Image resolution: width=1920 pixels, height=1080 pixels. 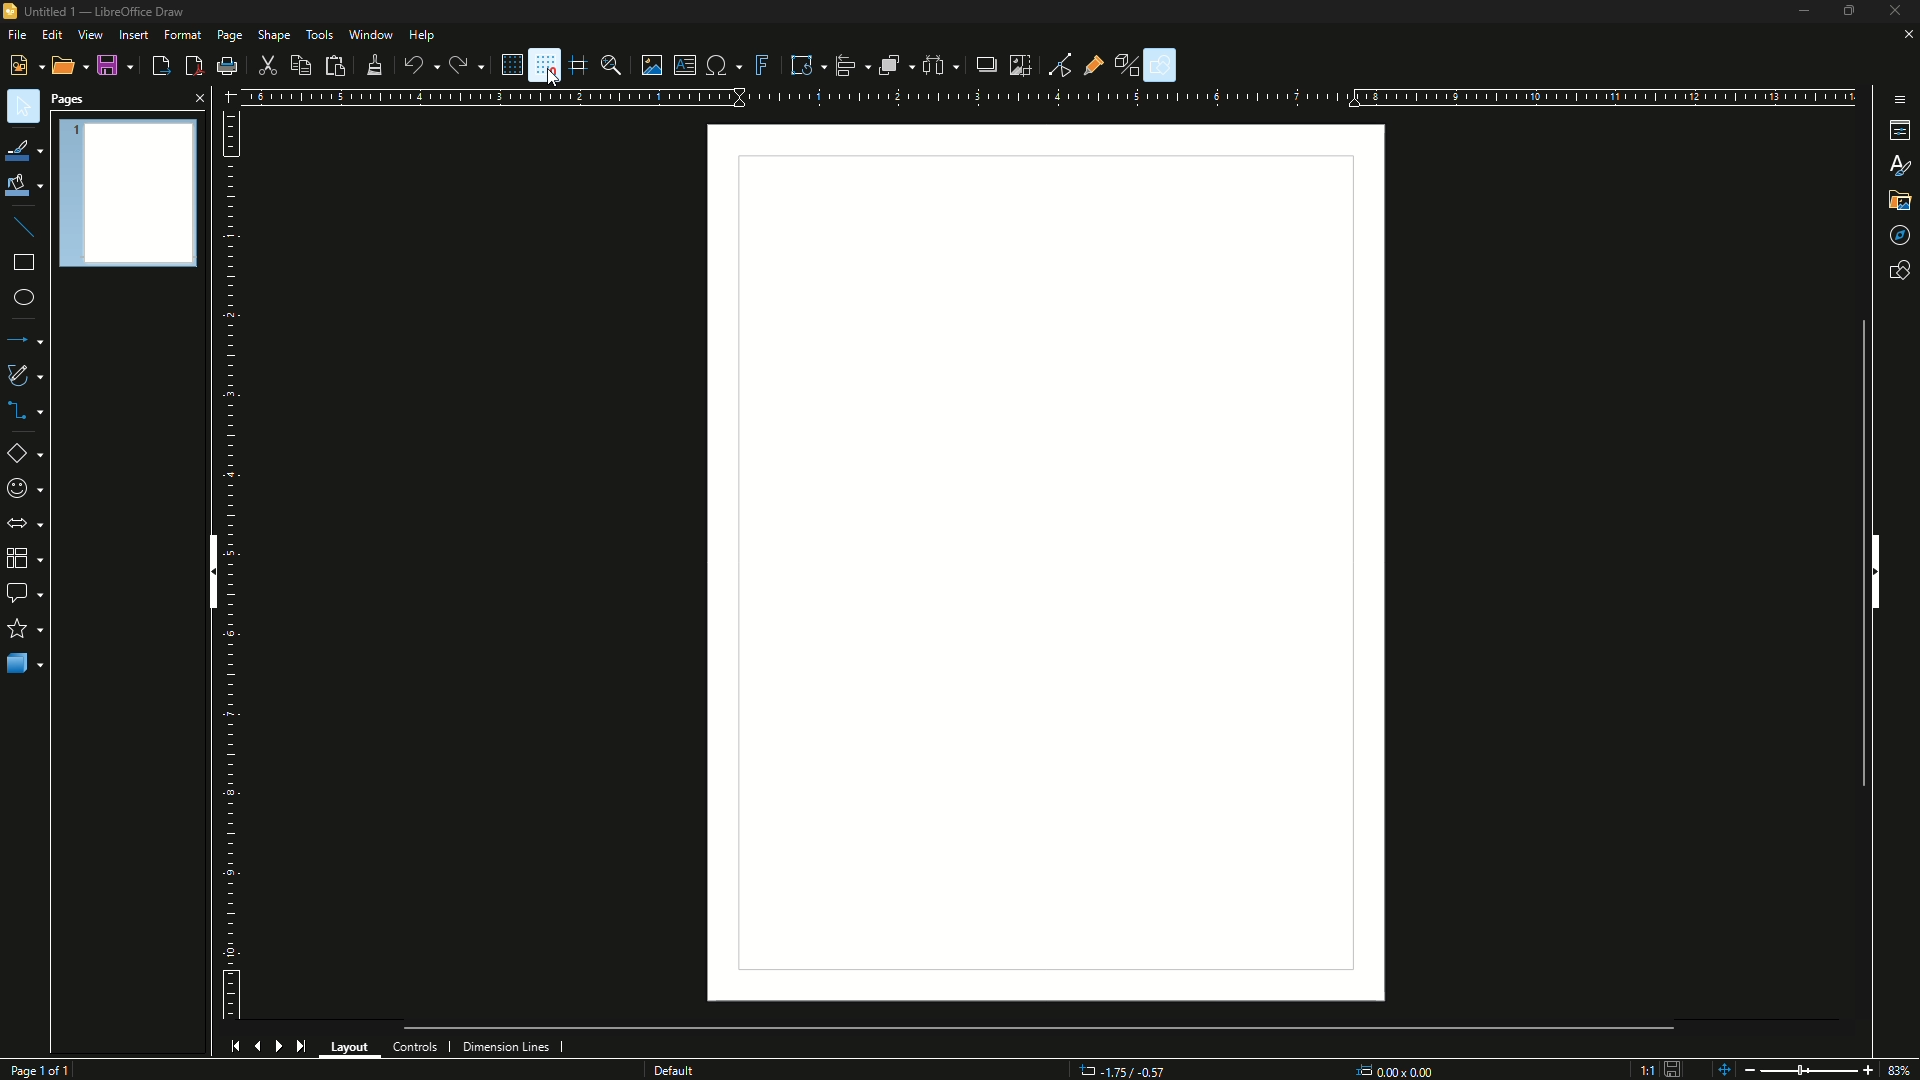 What do you see at coordinates (30, 629) in the screenshot?
I see `Stars and banners` at bounding box center [30, 629].